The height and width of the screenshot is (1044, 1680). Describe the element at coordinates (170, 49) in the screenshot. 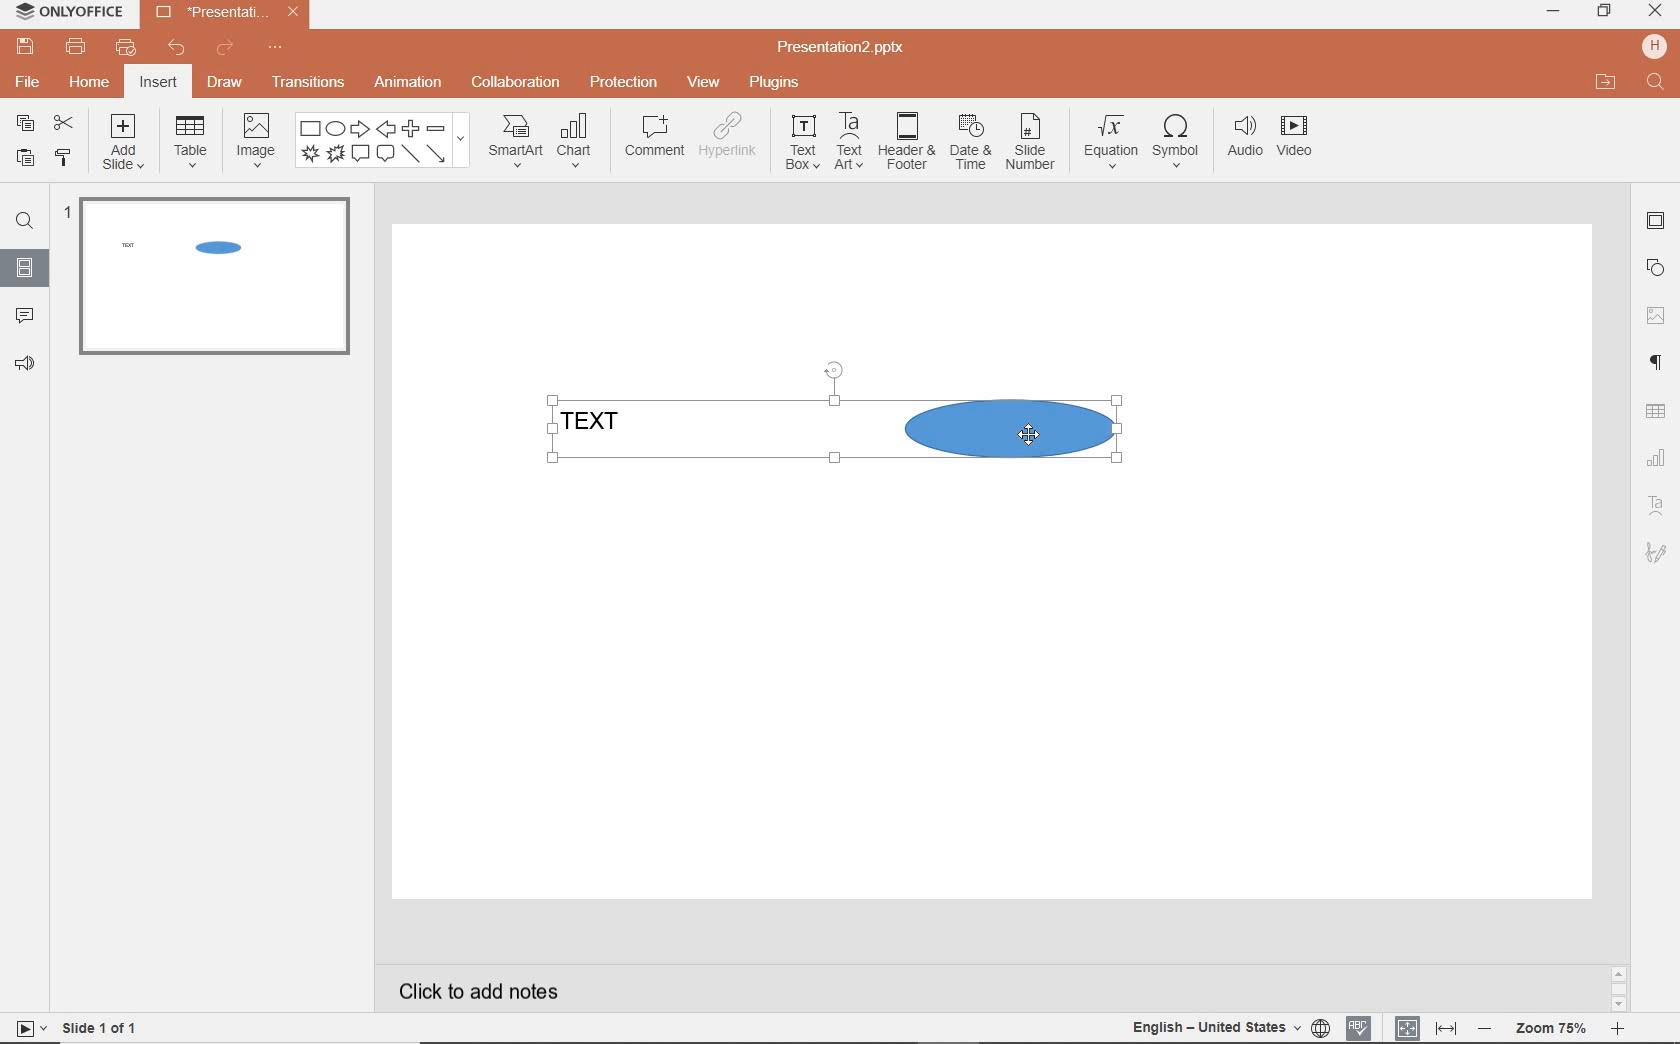

I see `undo` at that location.